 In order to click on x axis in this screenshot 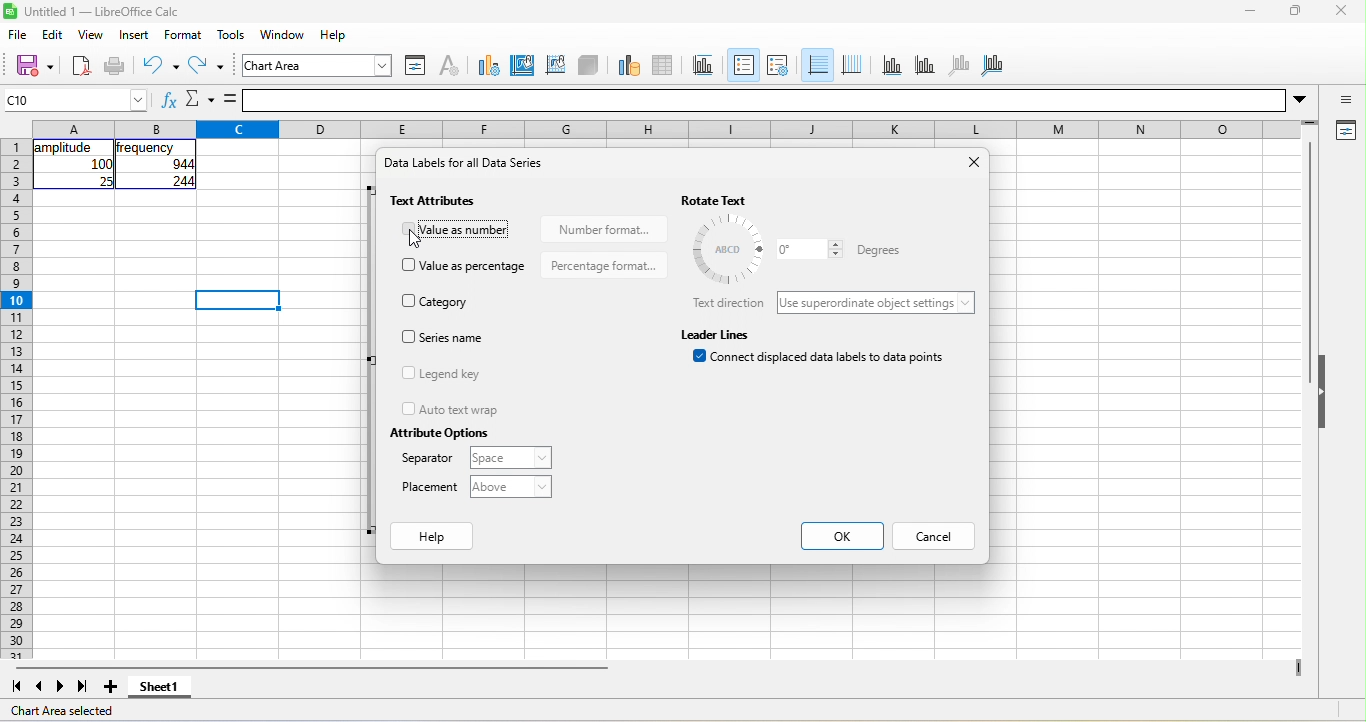, I will do `click(890, 65)`.